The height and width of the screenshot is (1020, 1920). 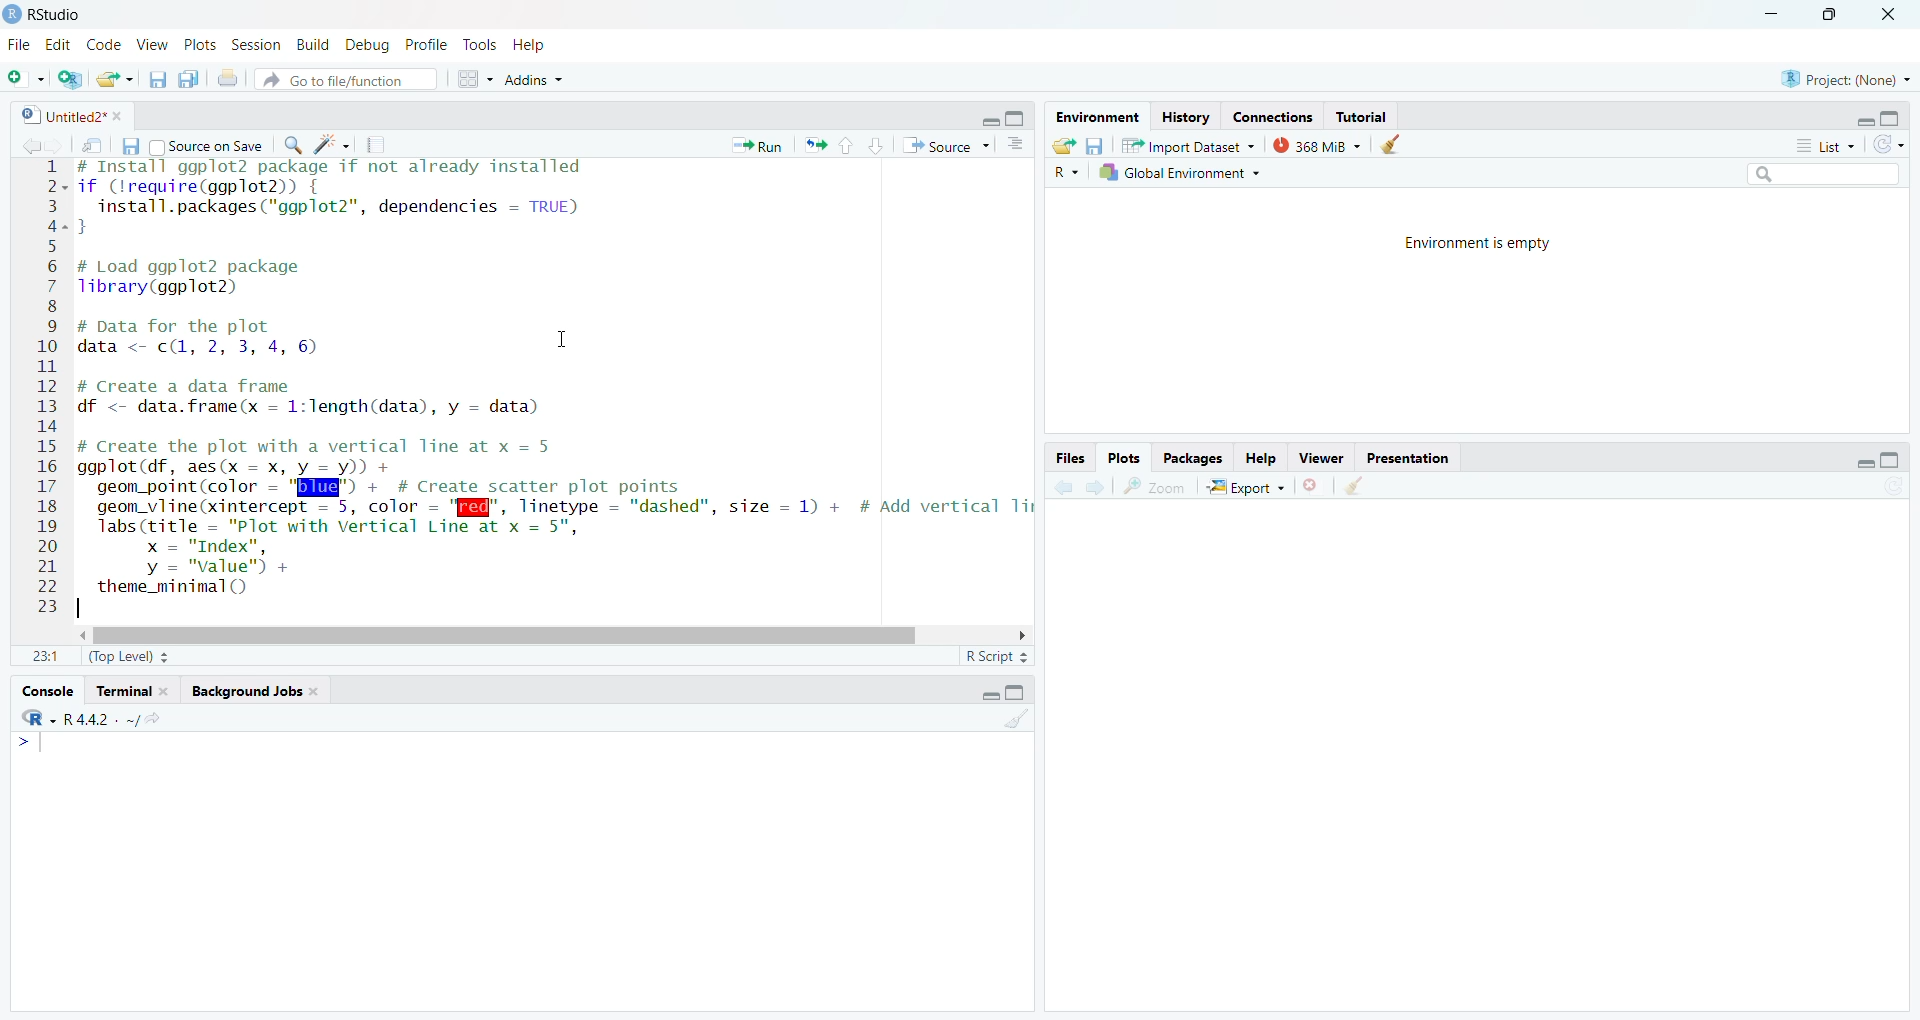 What do you see at coordinates (134, 146) in the screenshot?
I see `files` at bounding box center [134, 146].